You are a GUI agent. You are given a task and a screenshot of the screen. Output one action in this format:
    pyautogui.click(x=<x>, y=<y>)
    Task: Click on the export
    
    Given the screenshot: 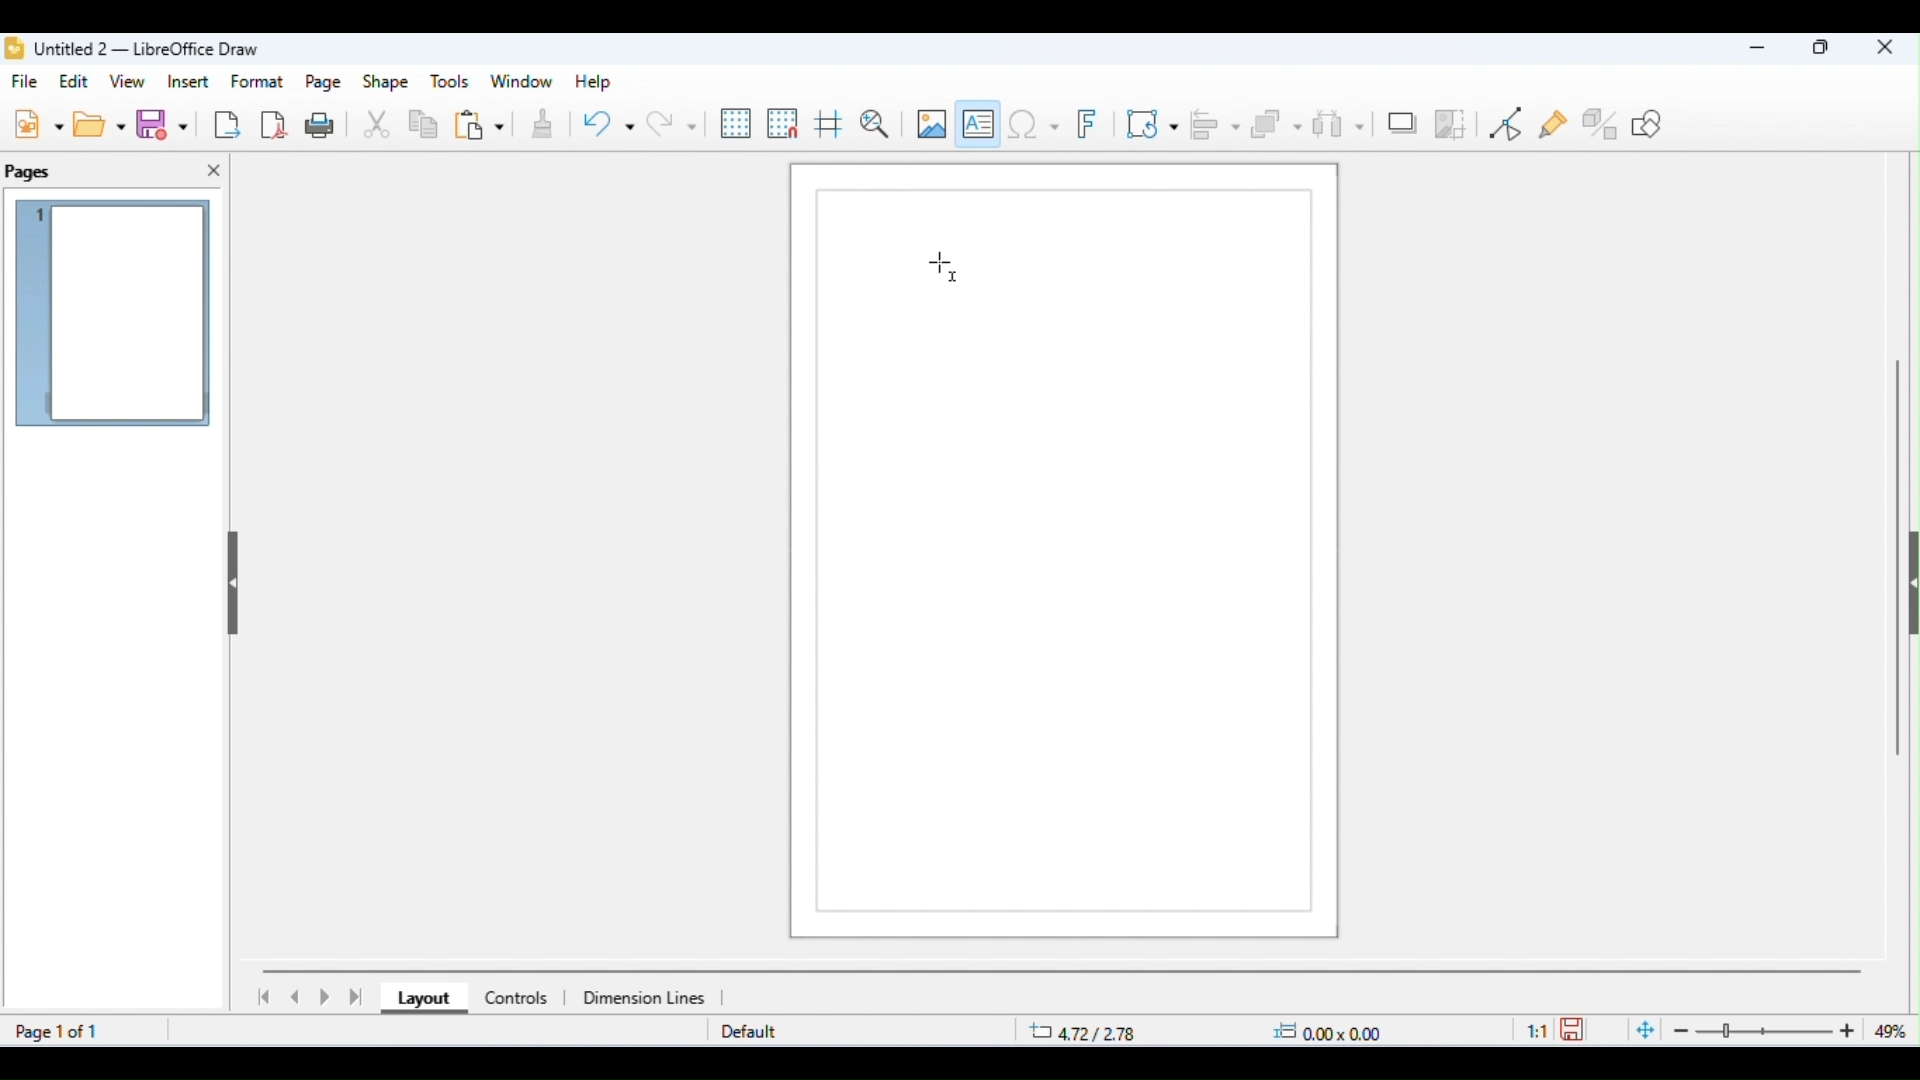 What is the action you would take?
    pyautogui.click(x=226, y=124)
    